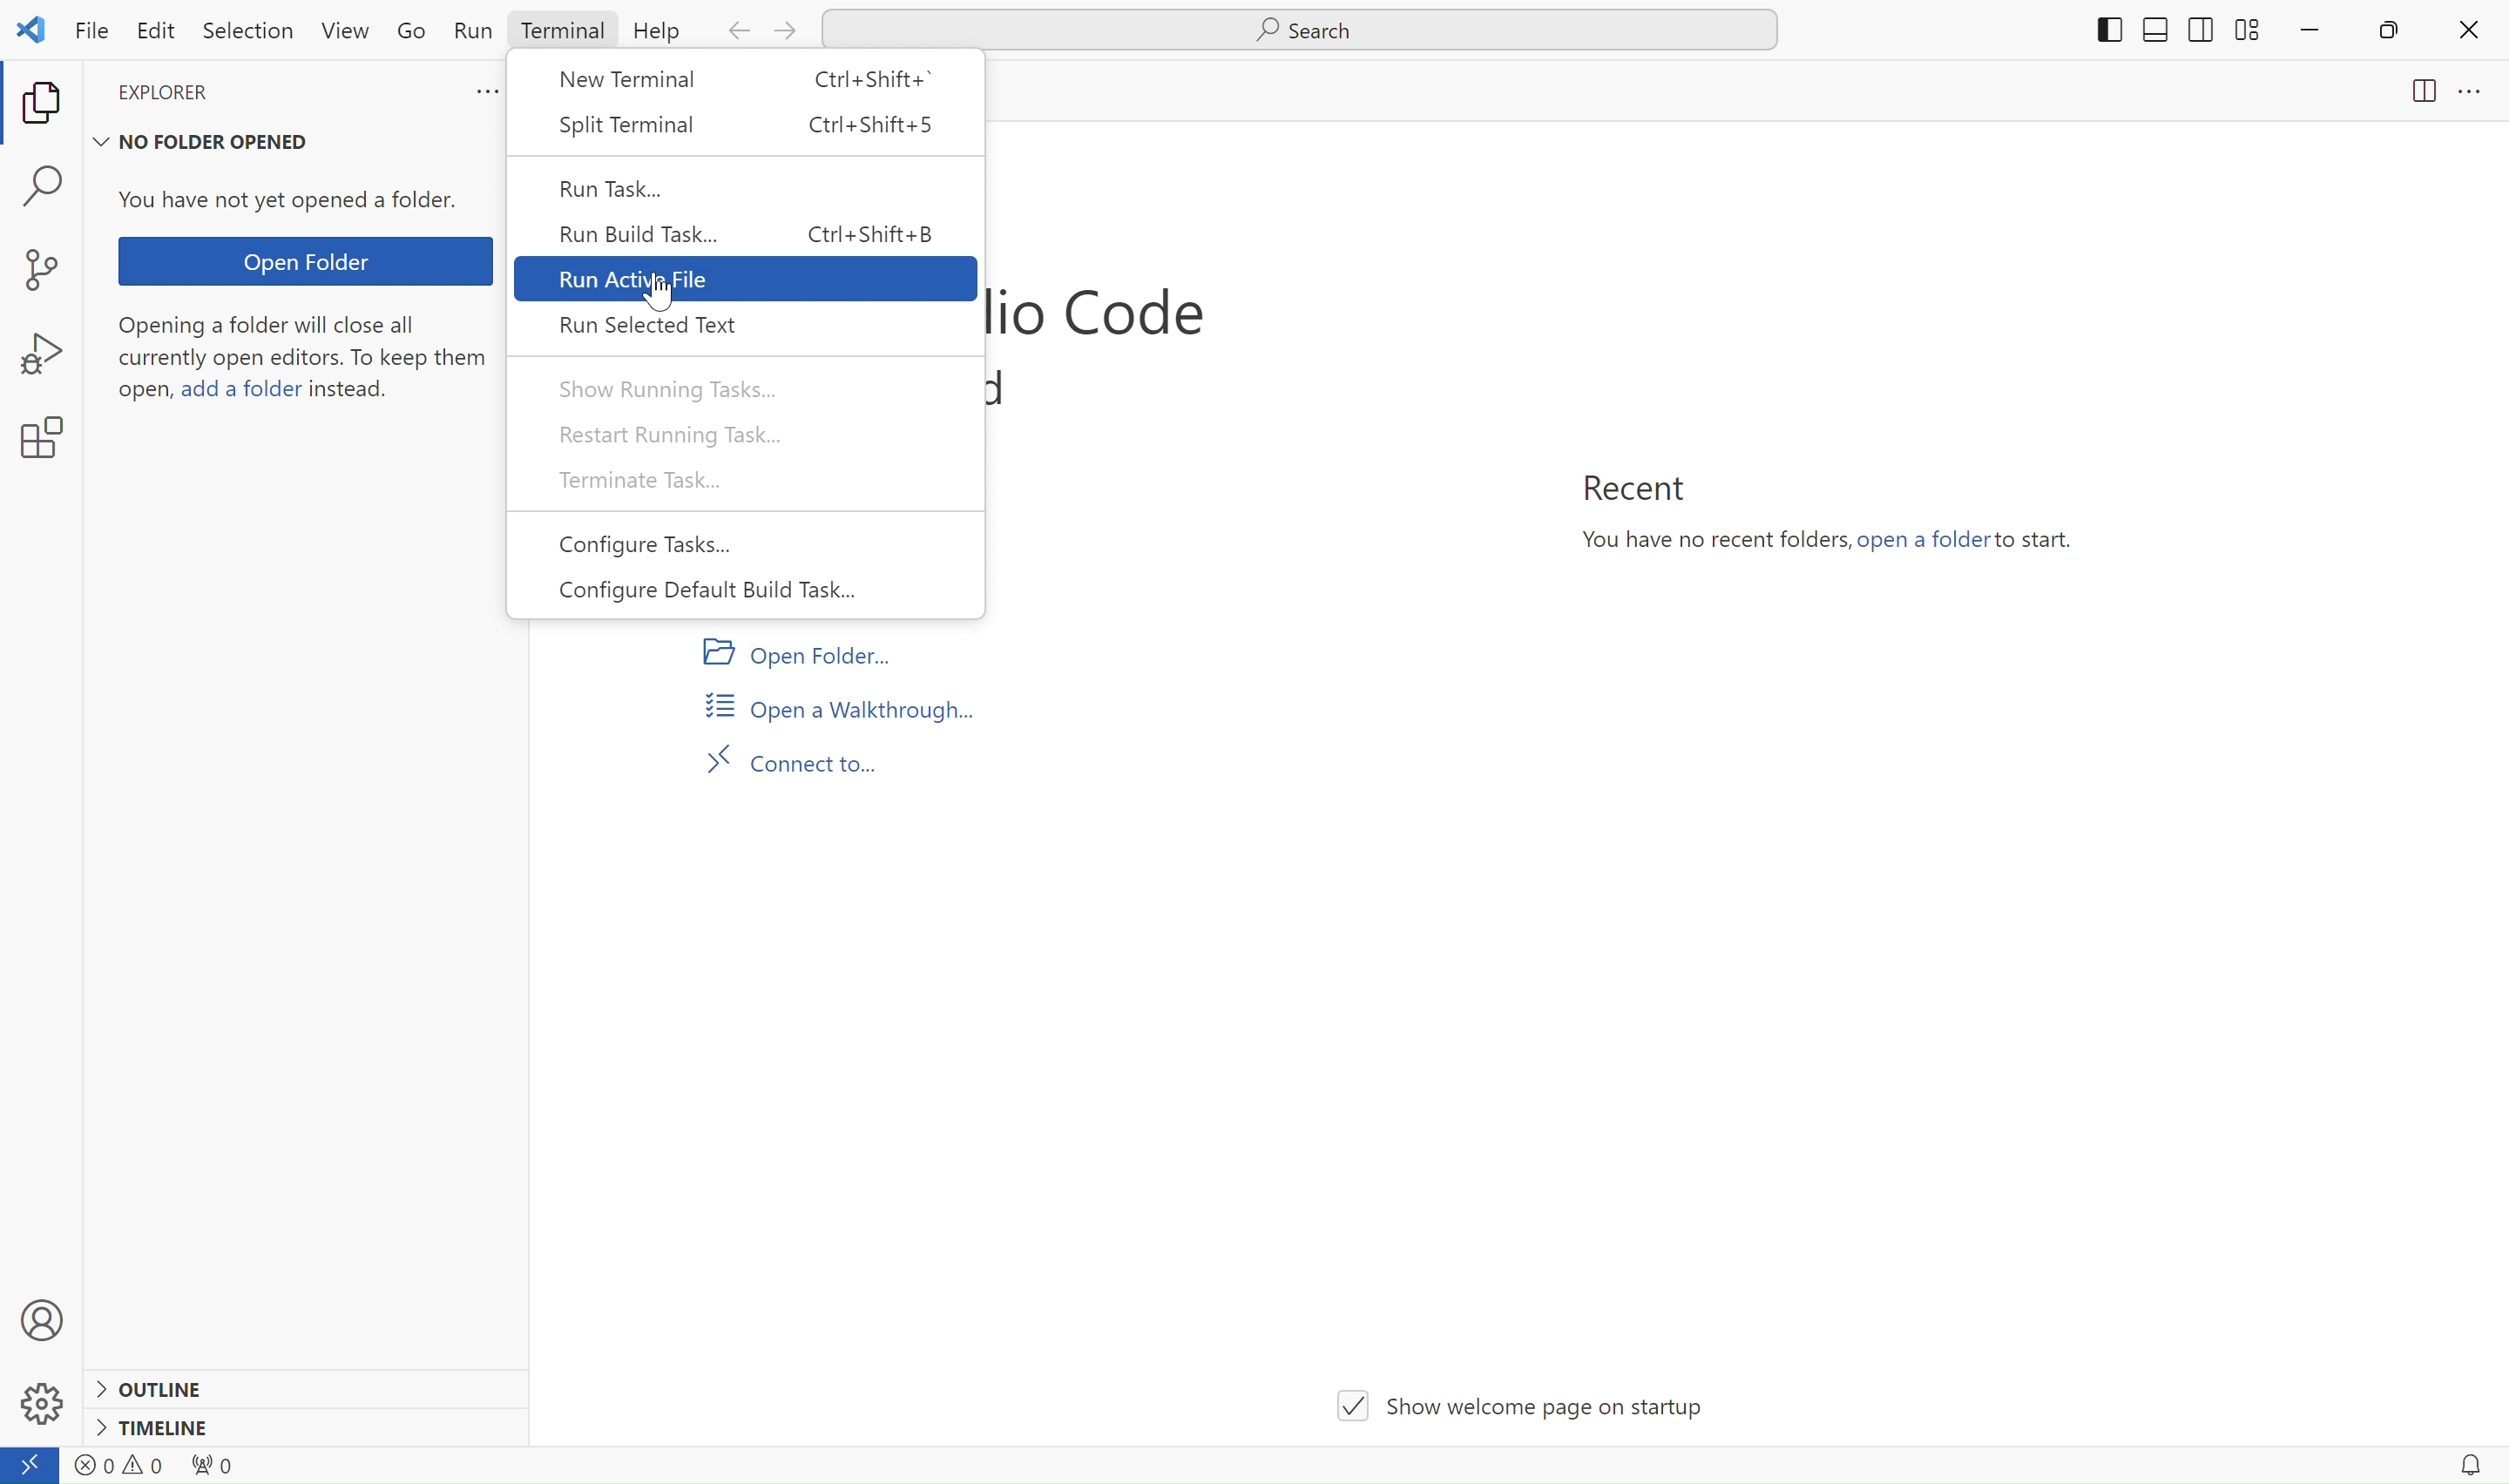  What do you see at coordinates (162, 1466) in the screenshot?
I see `warnings` at bounding box center [162, 1466].